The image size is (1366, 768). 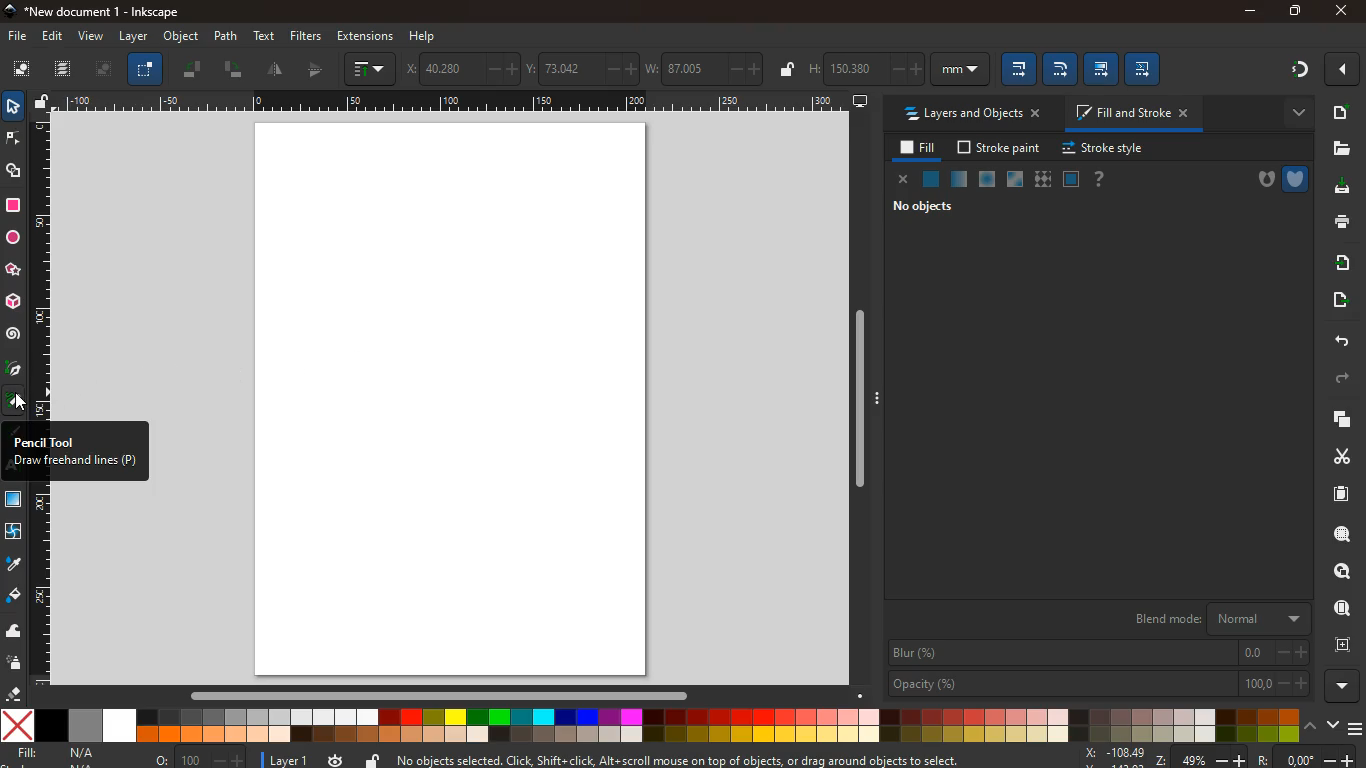 What do you see at coordinates (651, 725) in the screenshot?
I see `color` at bounding box center [651, 725].